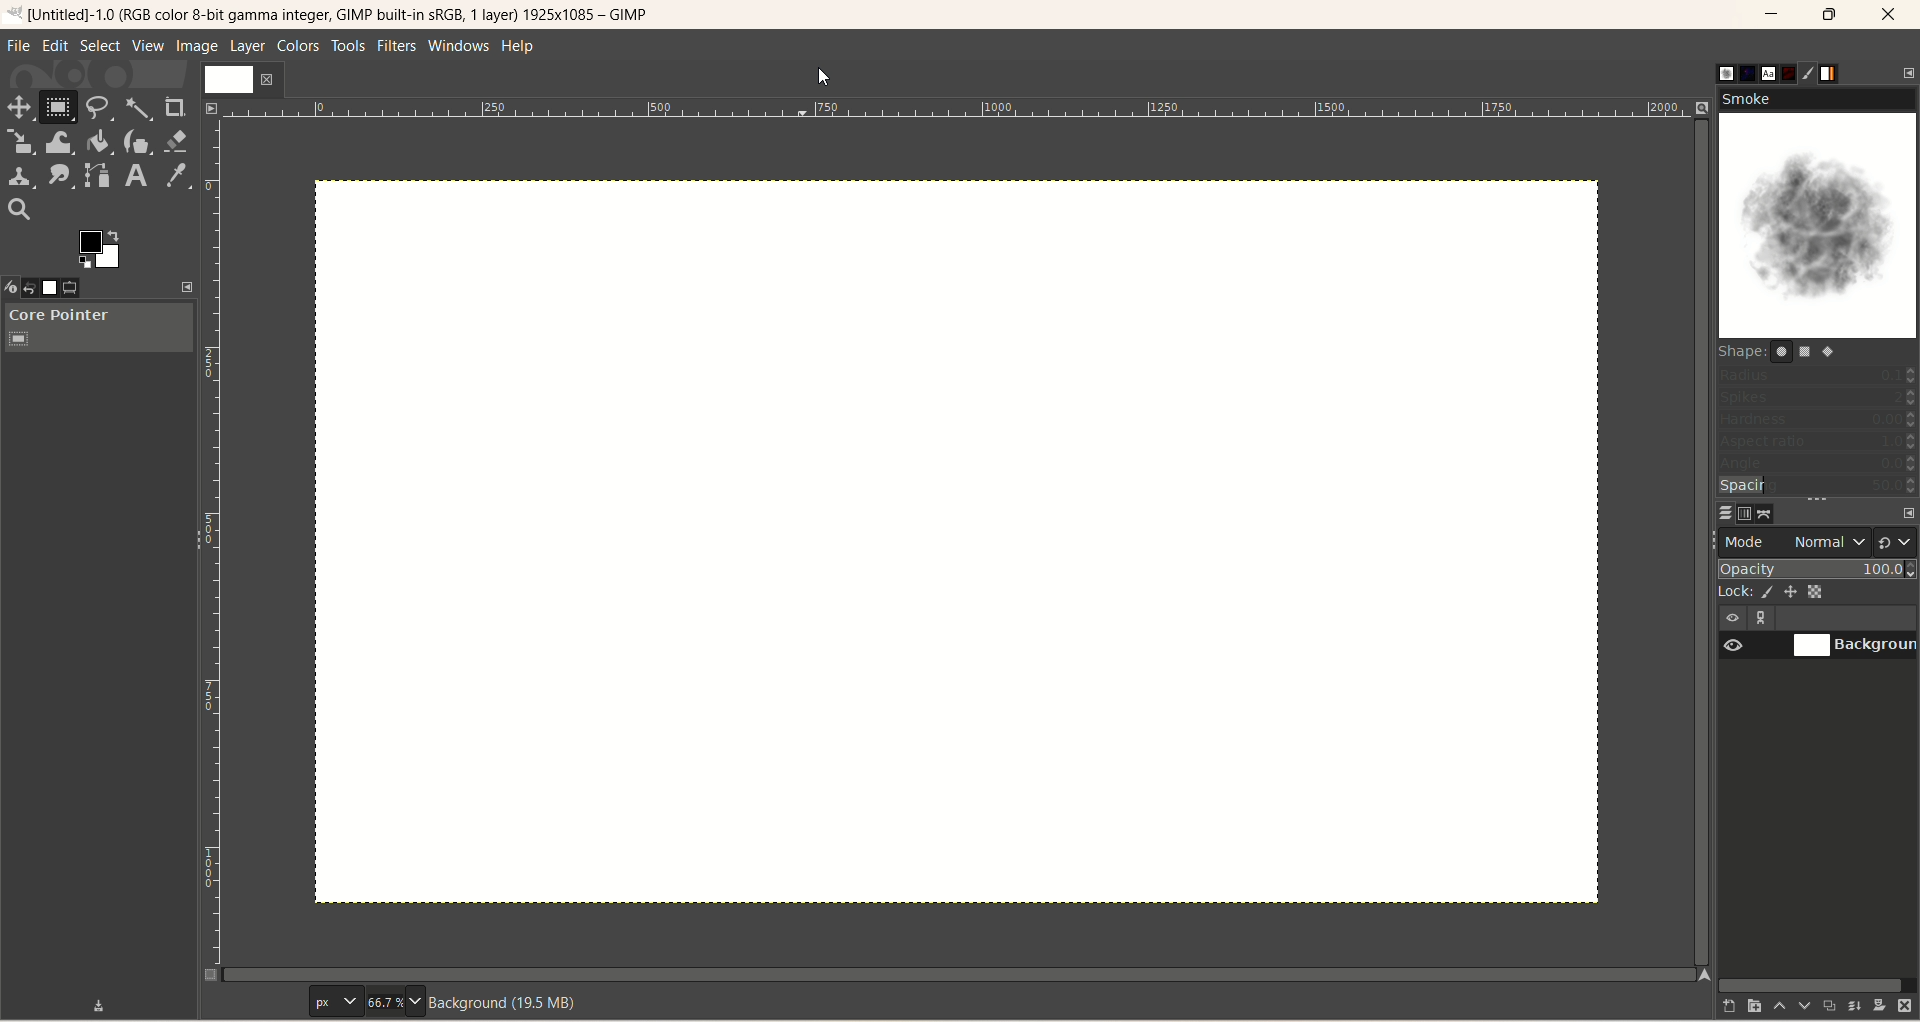 The width and height of the screenshot is (1920, 1022). What do you see at coordinates (1732, 618) in the screenshot?
I see `visibility` at bounding box center [1732, 618].